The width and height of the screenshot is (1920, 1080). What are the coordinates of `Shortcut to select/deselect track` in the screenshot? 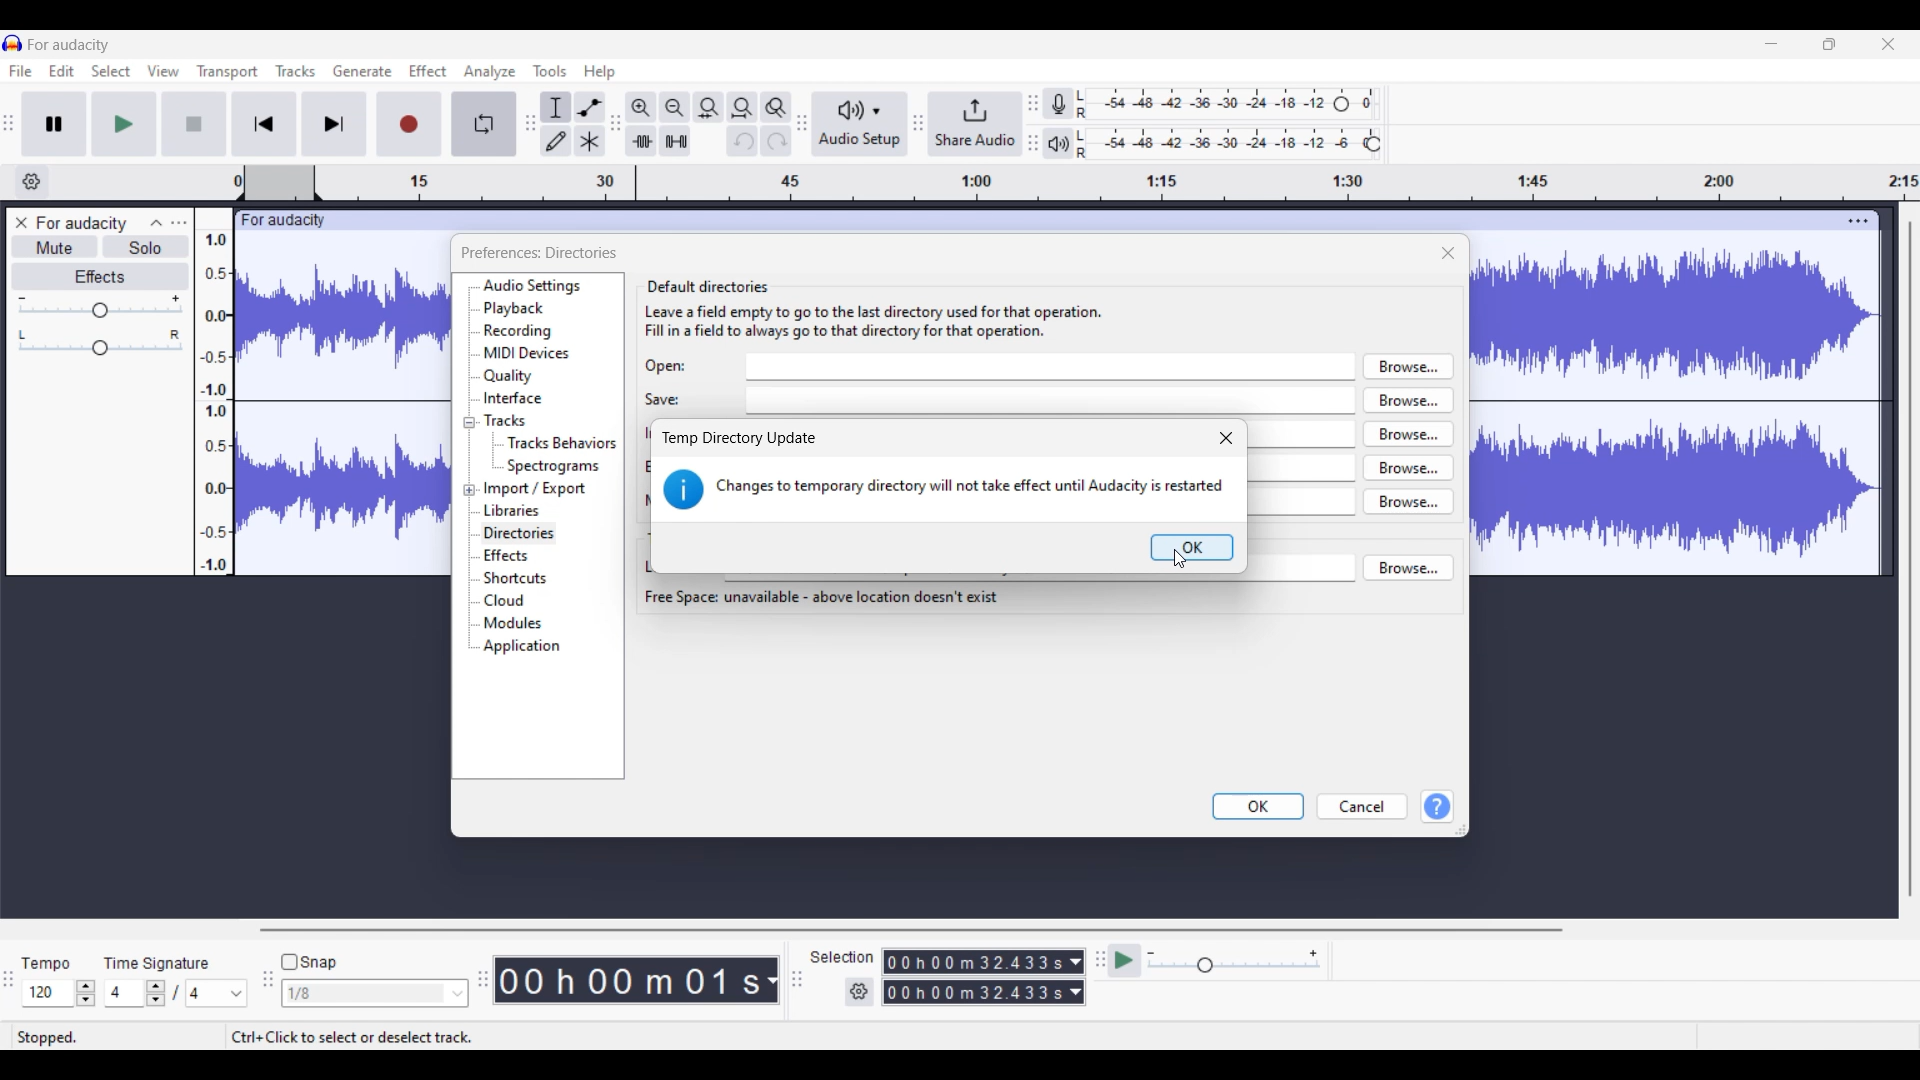 It's located at (352, 1036).